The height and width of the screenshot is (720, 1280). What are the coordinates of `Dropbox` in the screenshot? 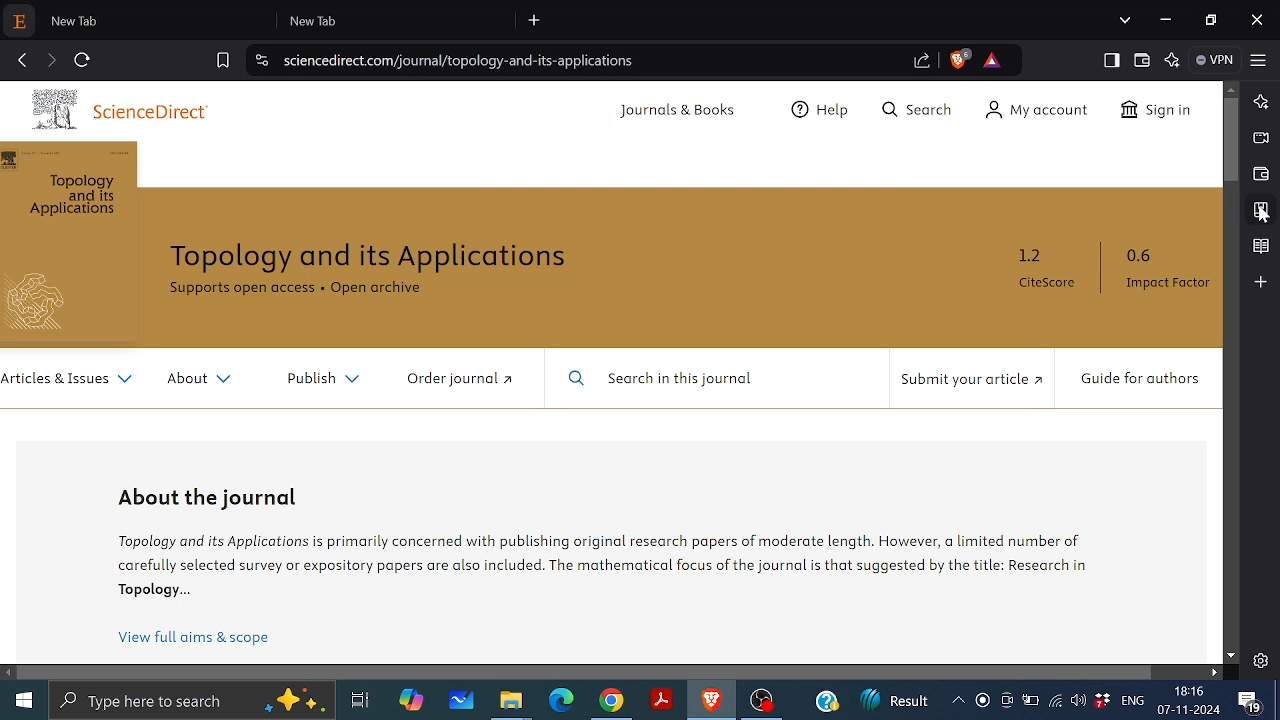 It's located at (1101, 702).